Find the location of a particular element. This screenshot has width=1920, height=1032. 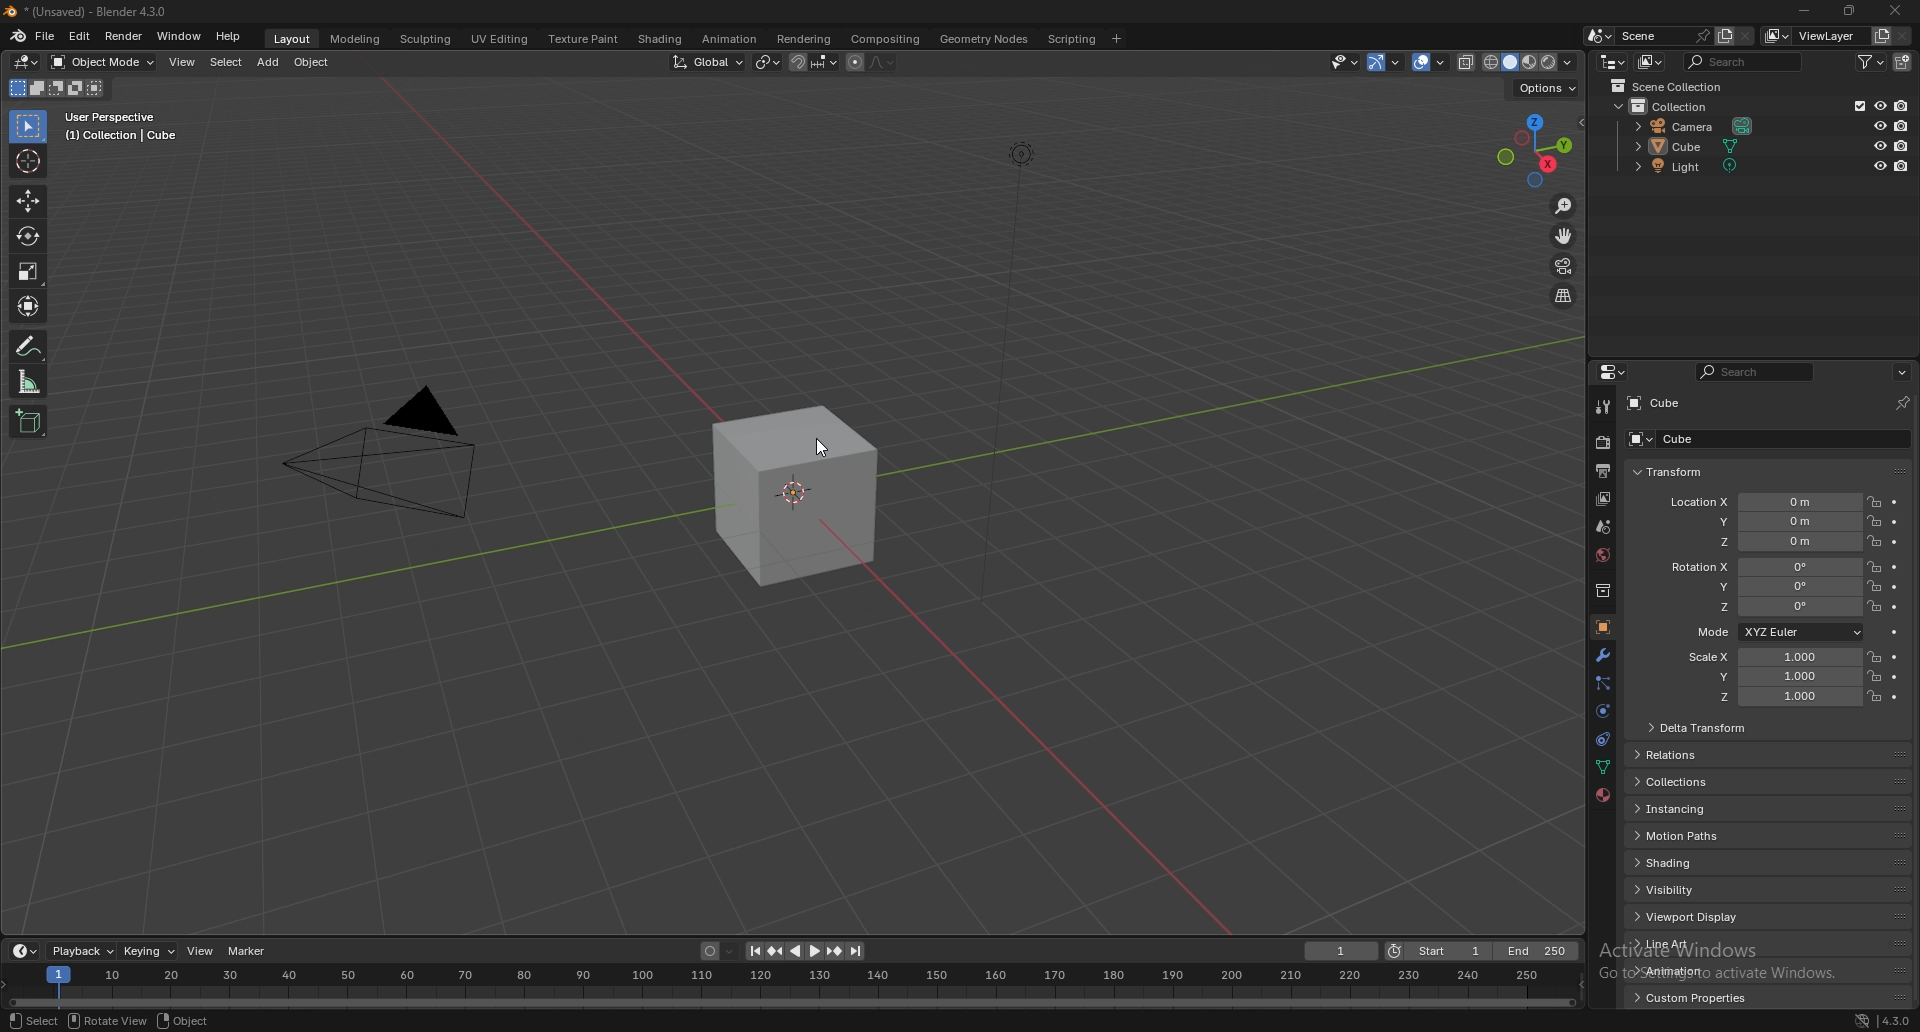

shading is located at coordinates (662, 38).